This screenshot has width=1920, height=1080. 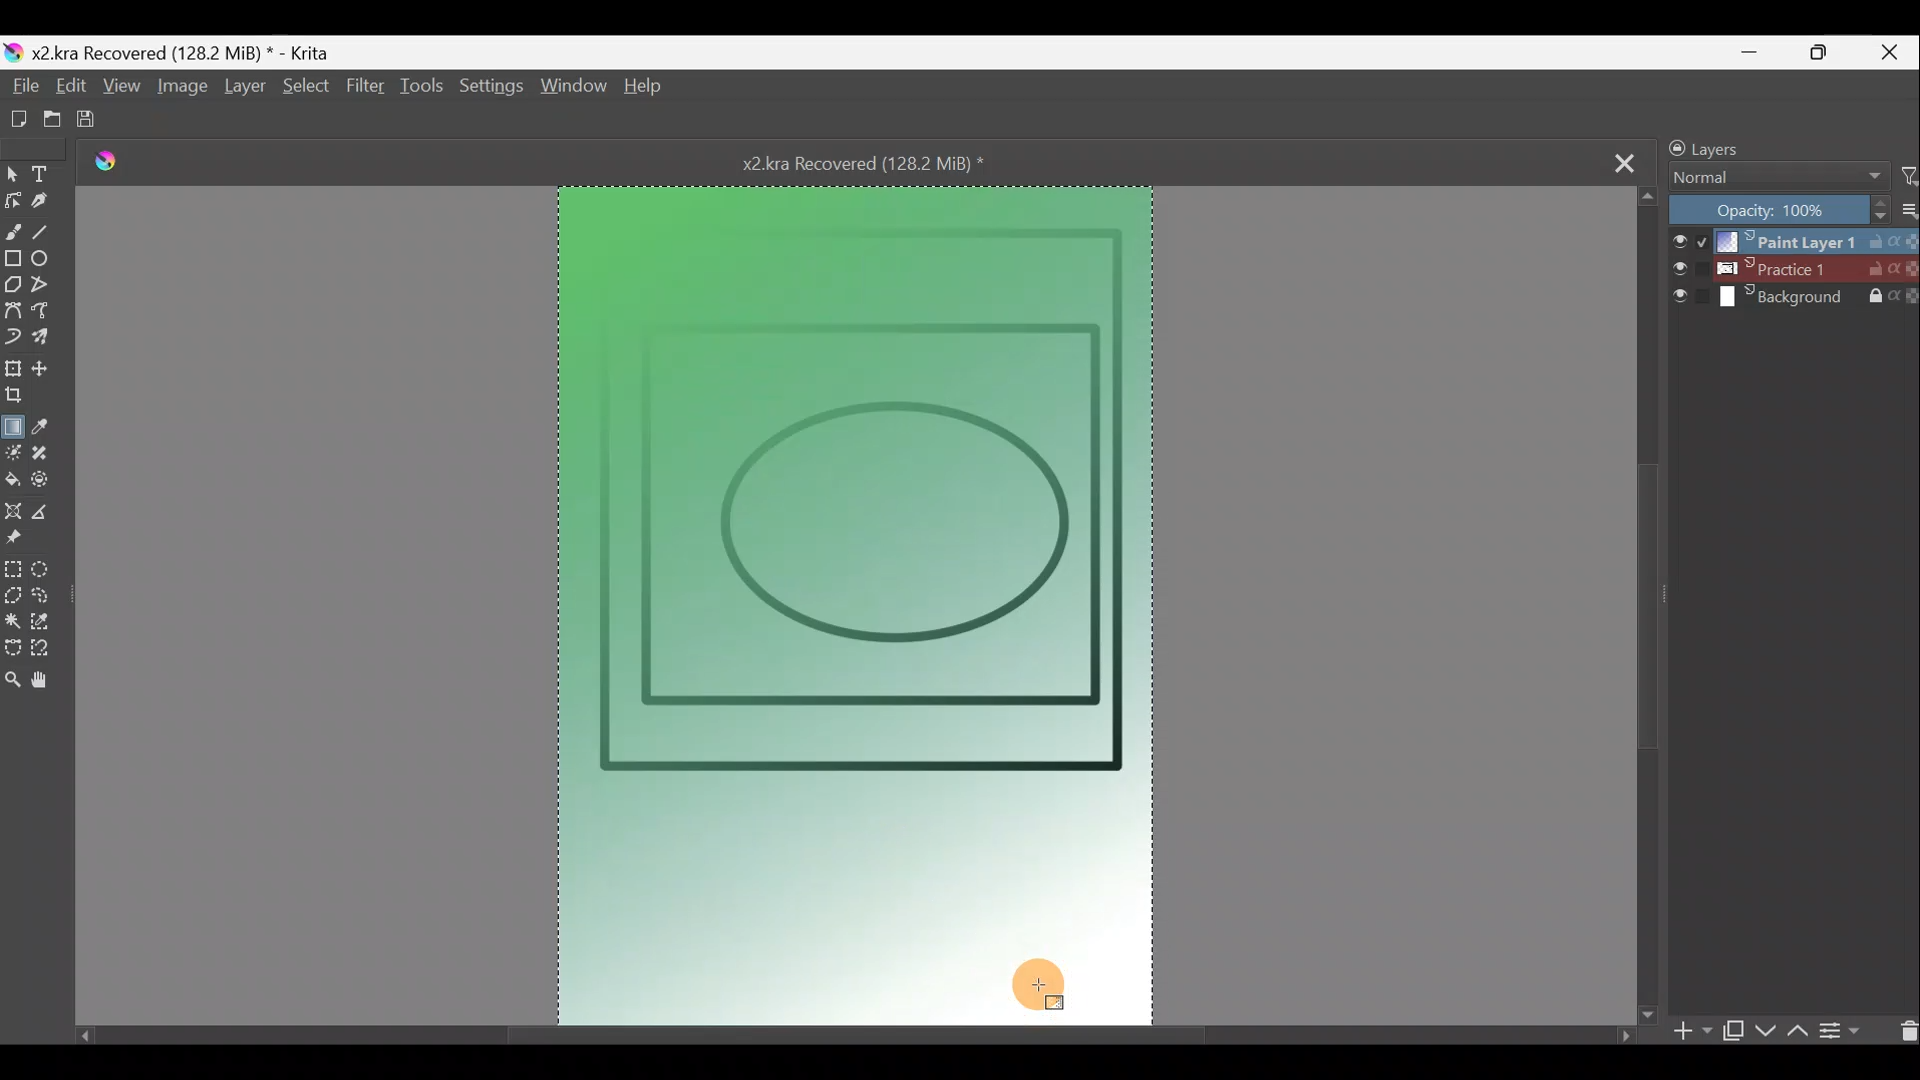 What do you see at coordinates (1908, 177) in the screenshot?
I see `Filter` at bounding box center [1908, 177].